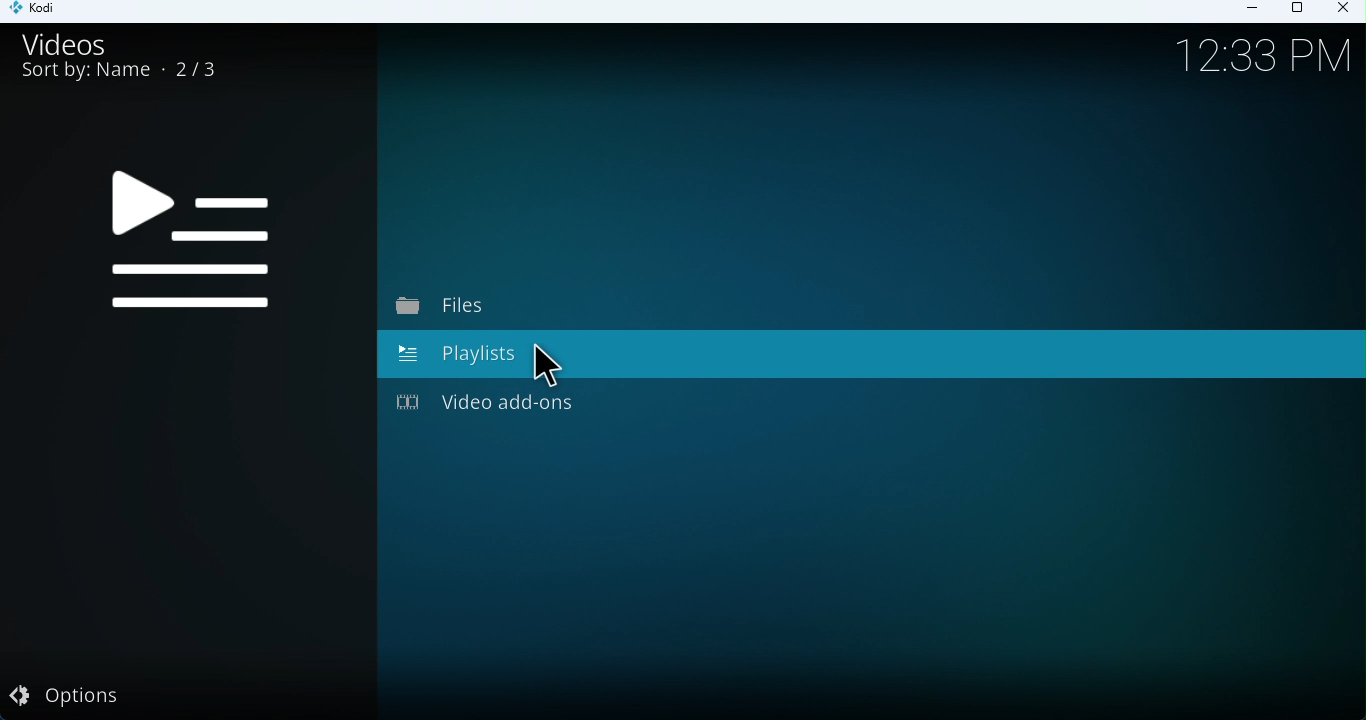 Image resolution: width=1366 pixels, height=720 pixels. What do you see at coordinates (1254, 61) in the screenshot?
I see `!2.33 Am` at bounding box center [1254, 61].